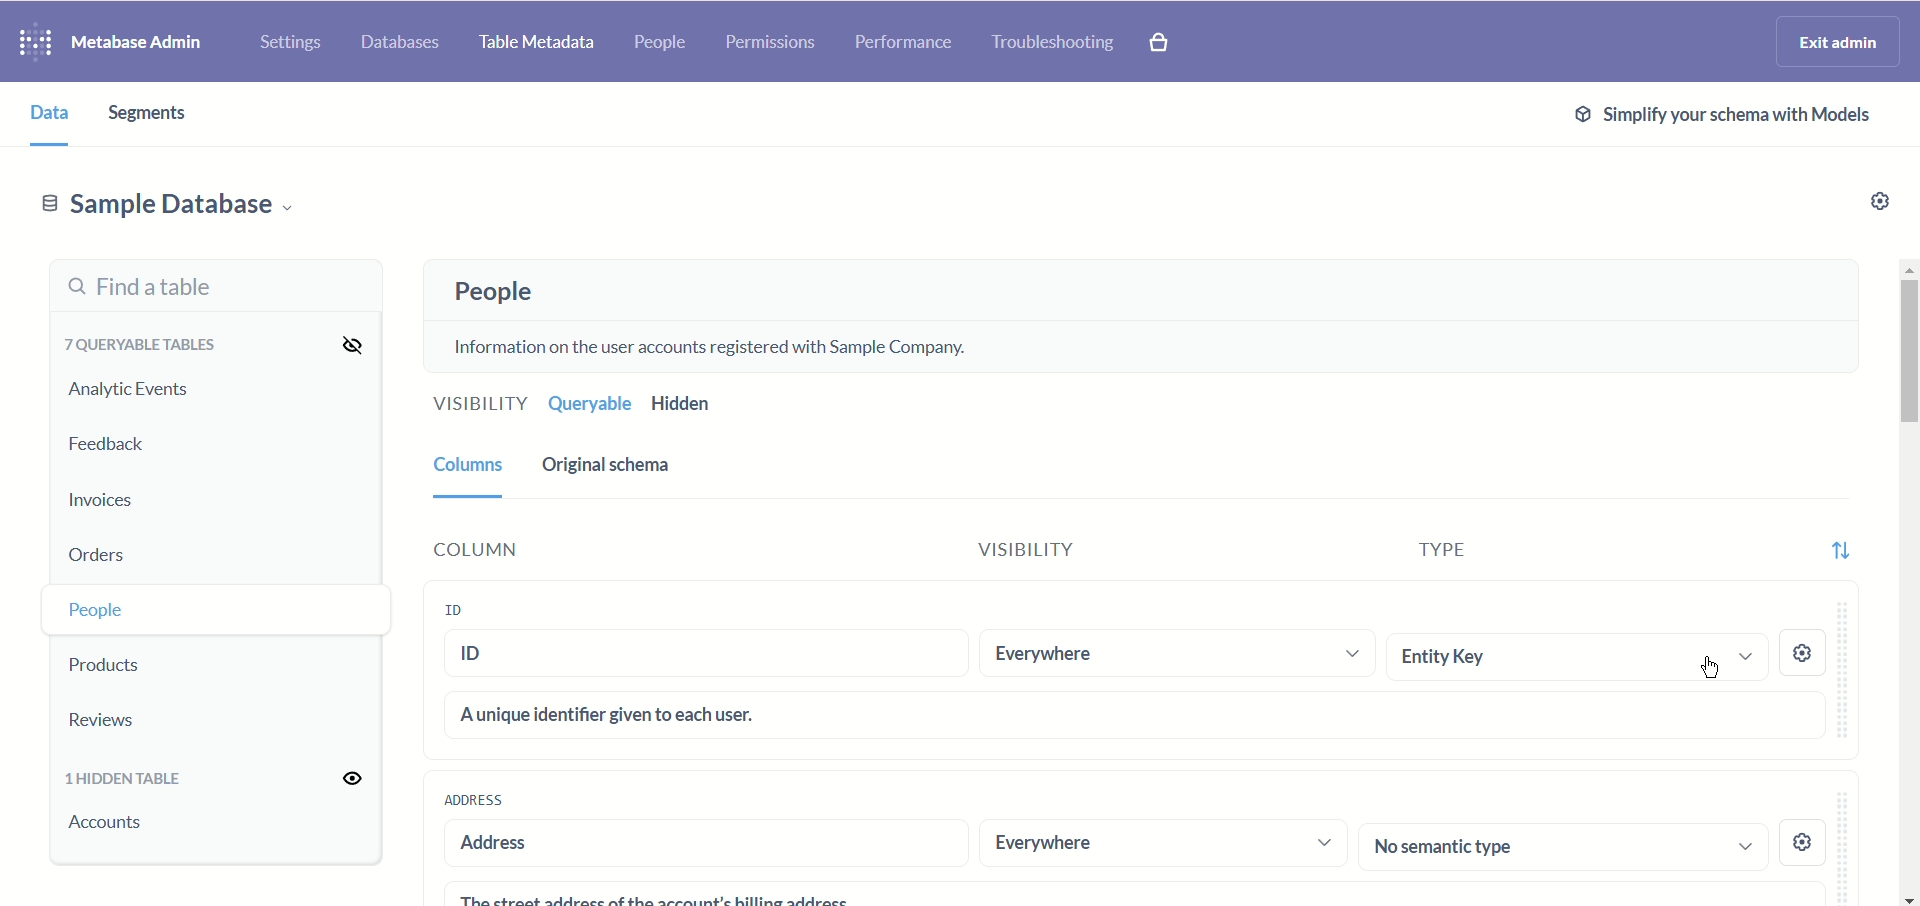 This screenshot has width=1920, height=906. What do you see at coordinates (721, 344) in the screenshot?
I see `information on the user accounts registered with sample company` at bounding box center [721, 344].